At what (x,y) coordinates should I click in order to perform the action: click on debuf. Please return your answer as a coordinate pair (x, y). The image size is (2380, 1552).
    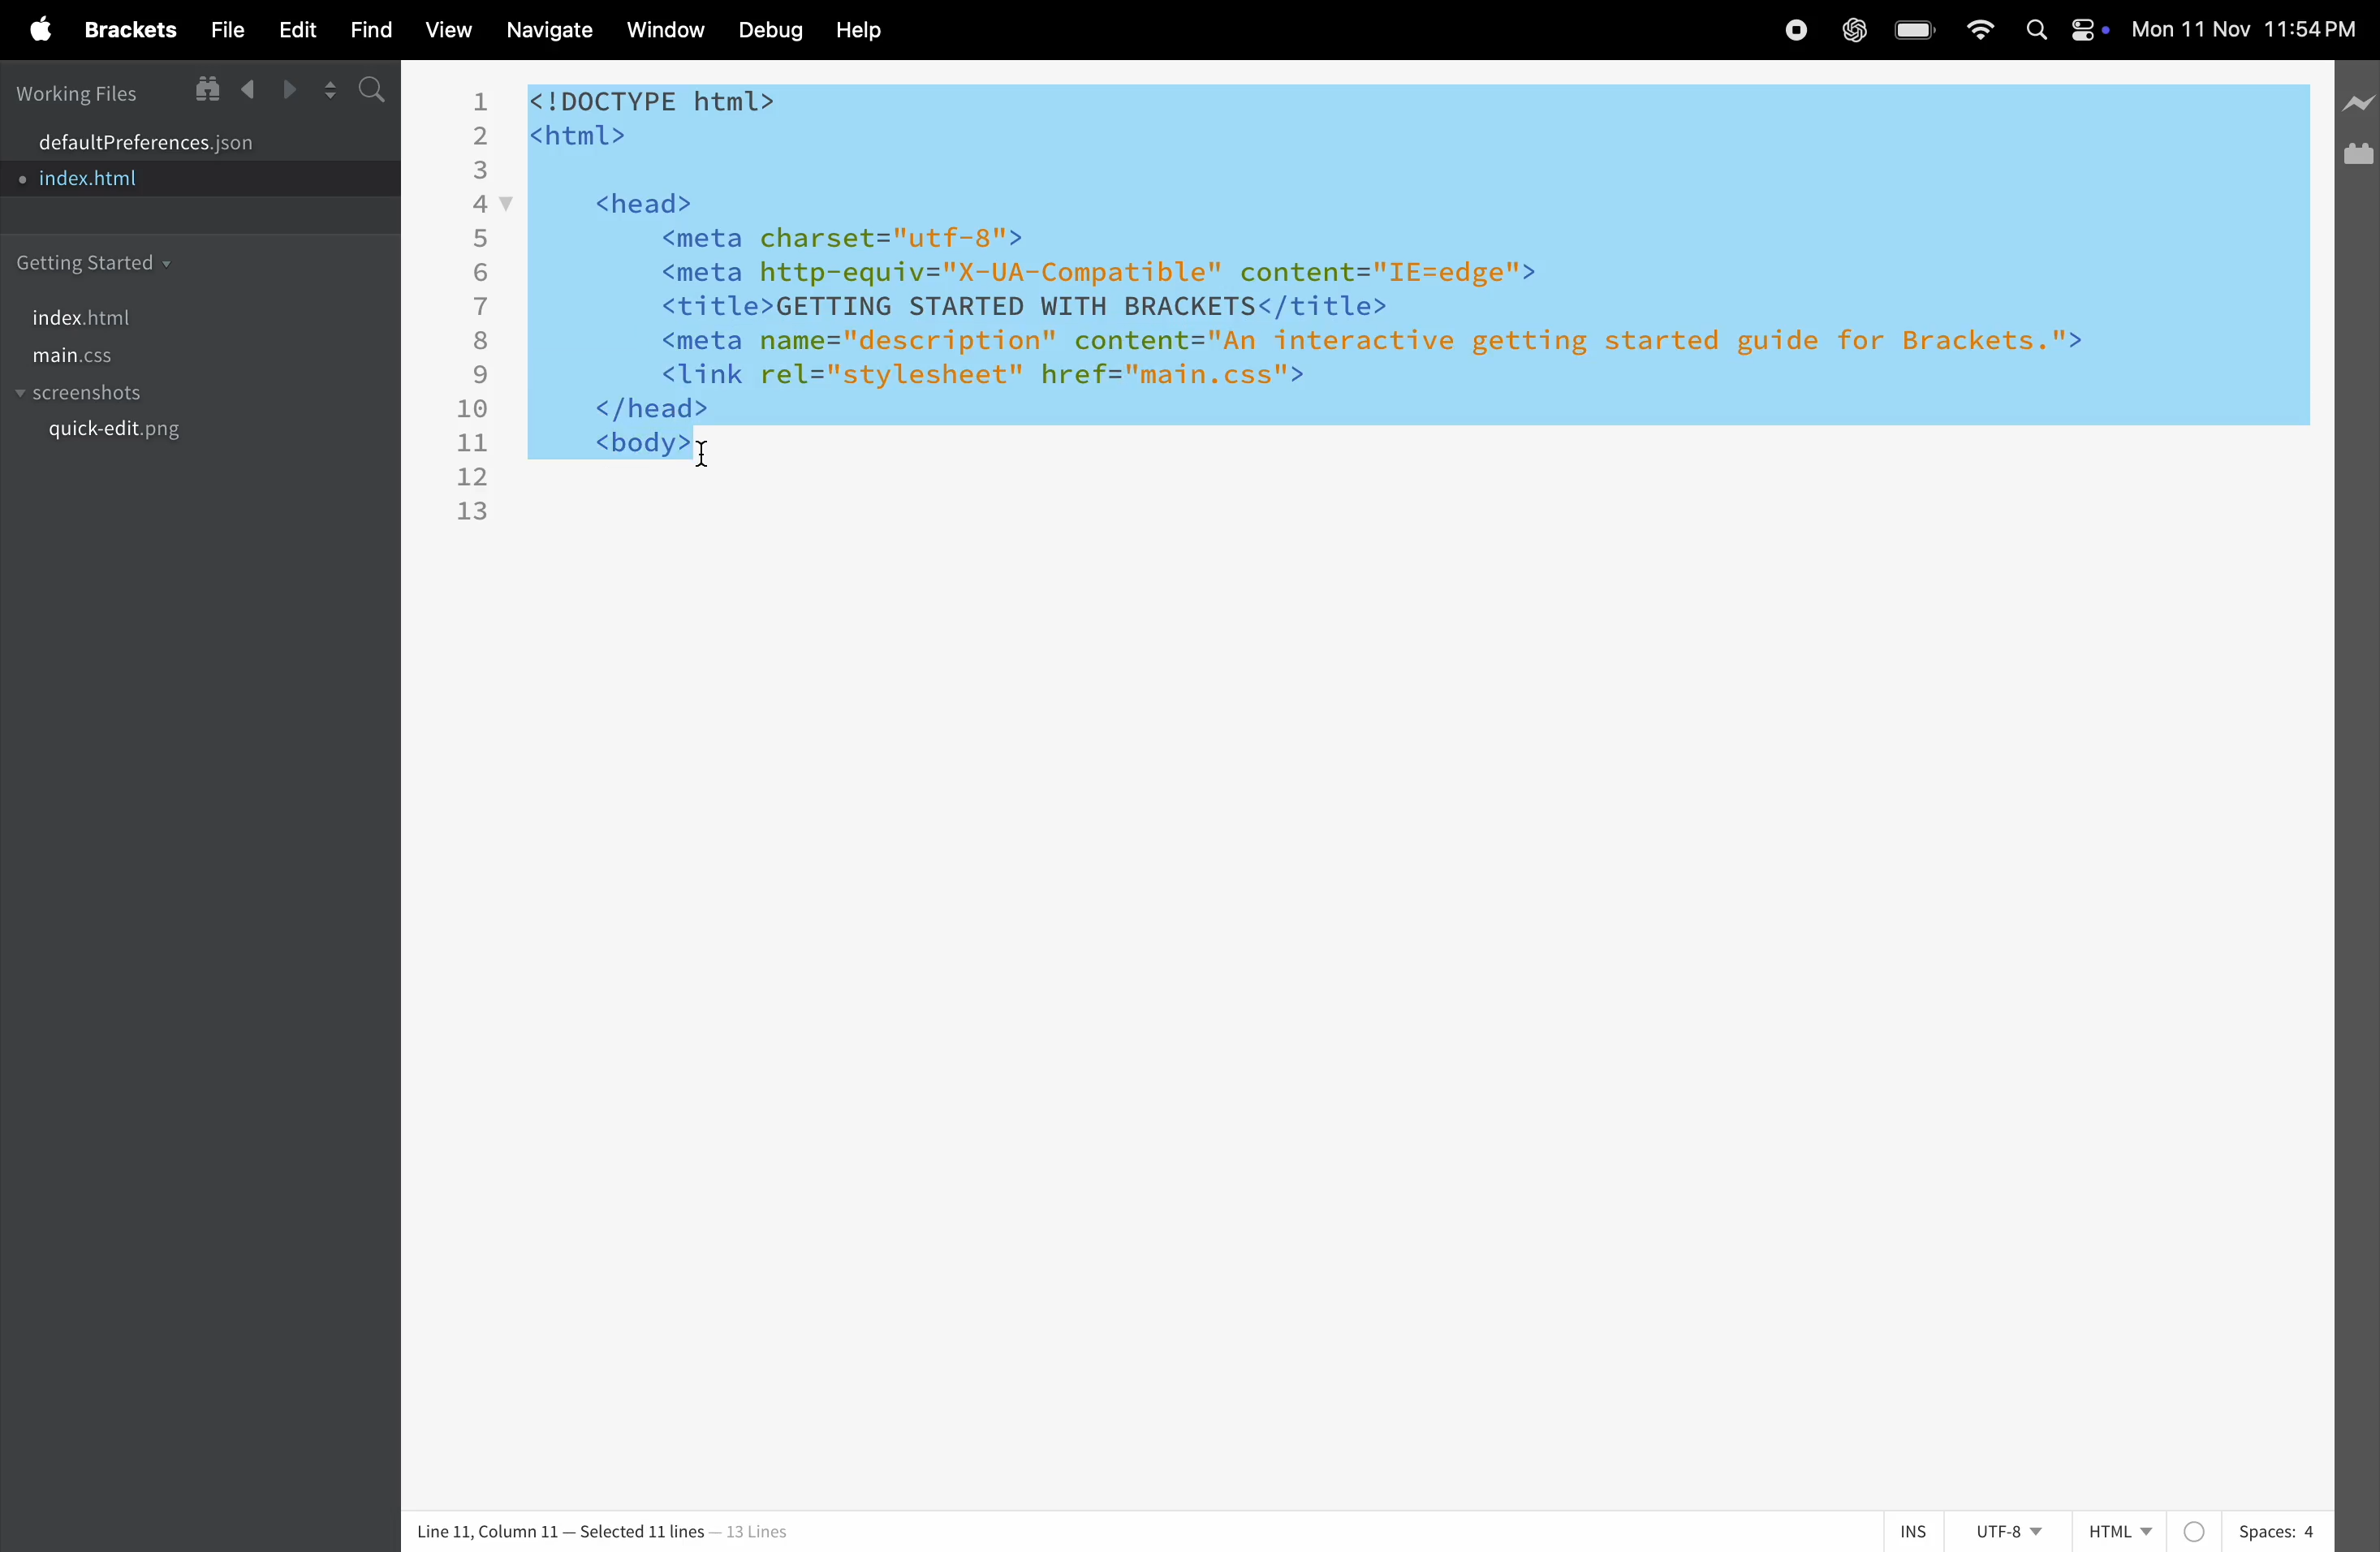
    Looking at the image, I should click on (771, 31).